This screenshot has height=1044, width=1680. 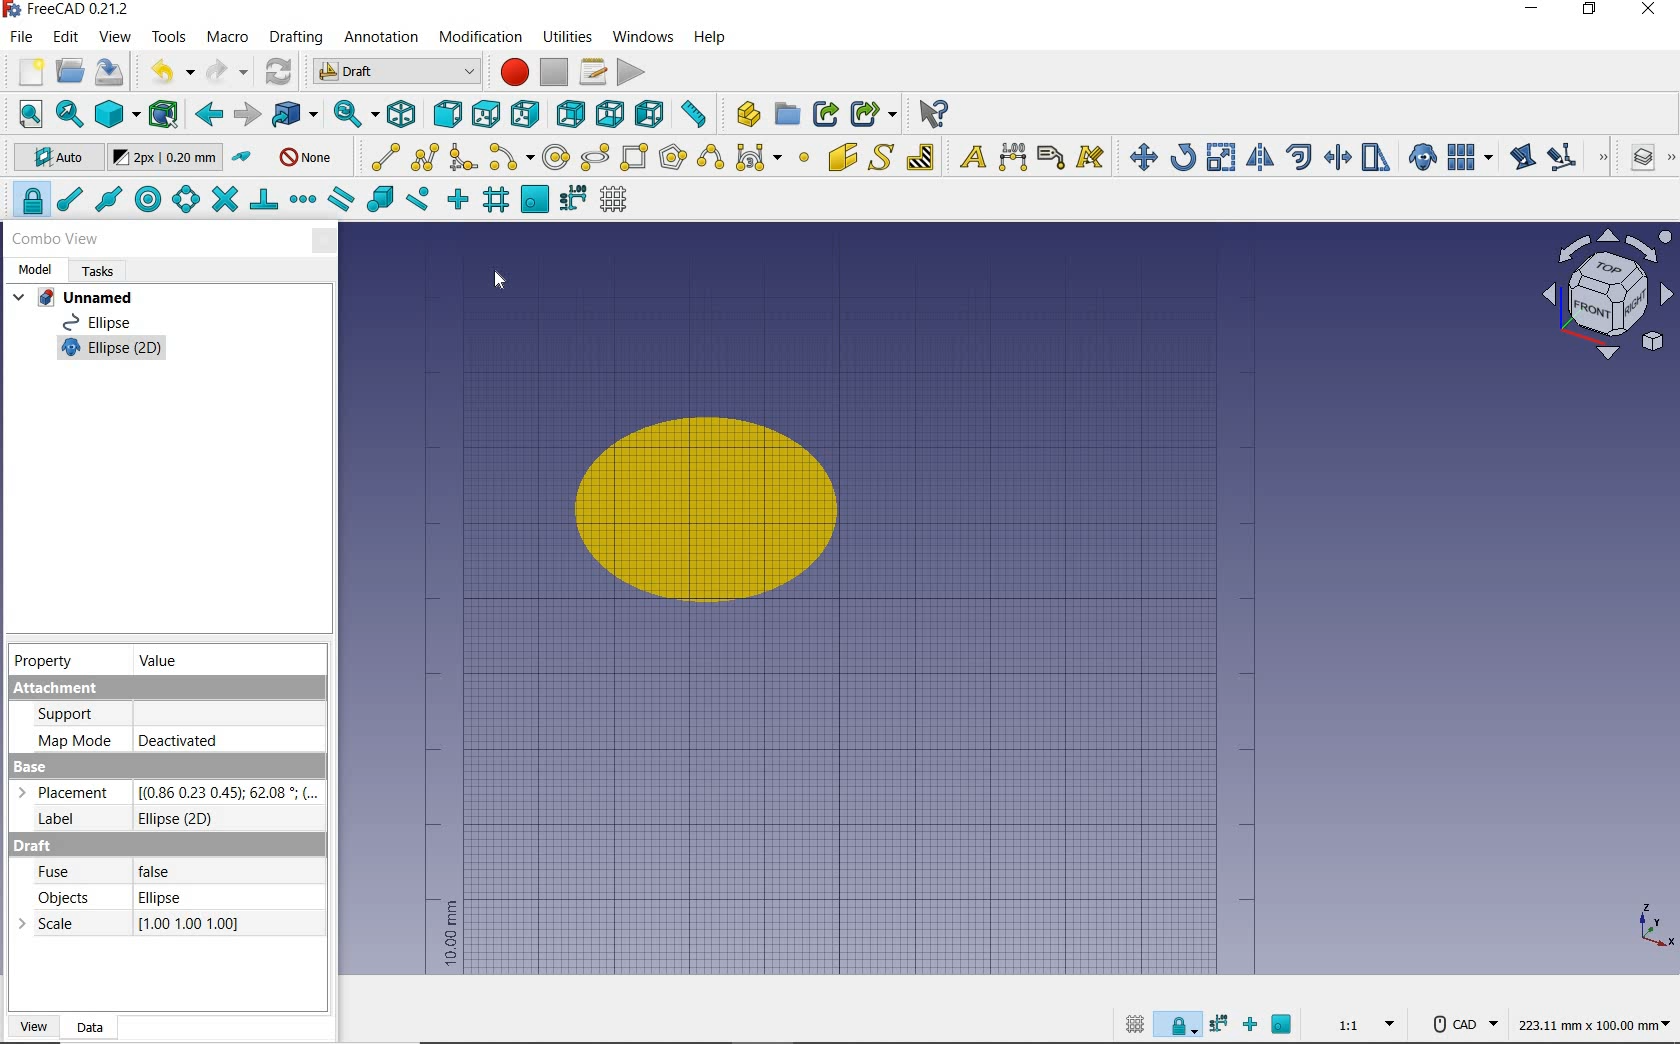 What do you see at coordinates (50, 159) in the screenshot?
I see `current working plane: auto` at bounding box center [50, 159].